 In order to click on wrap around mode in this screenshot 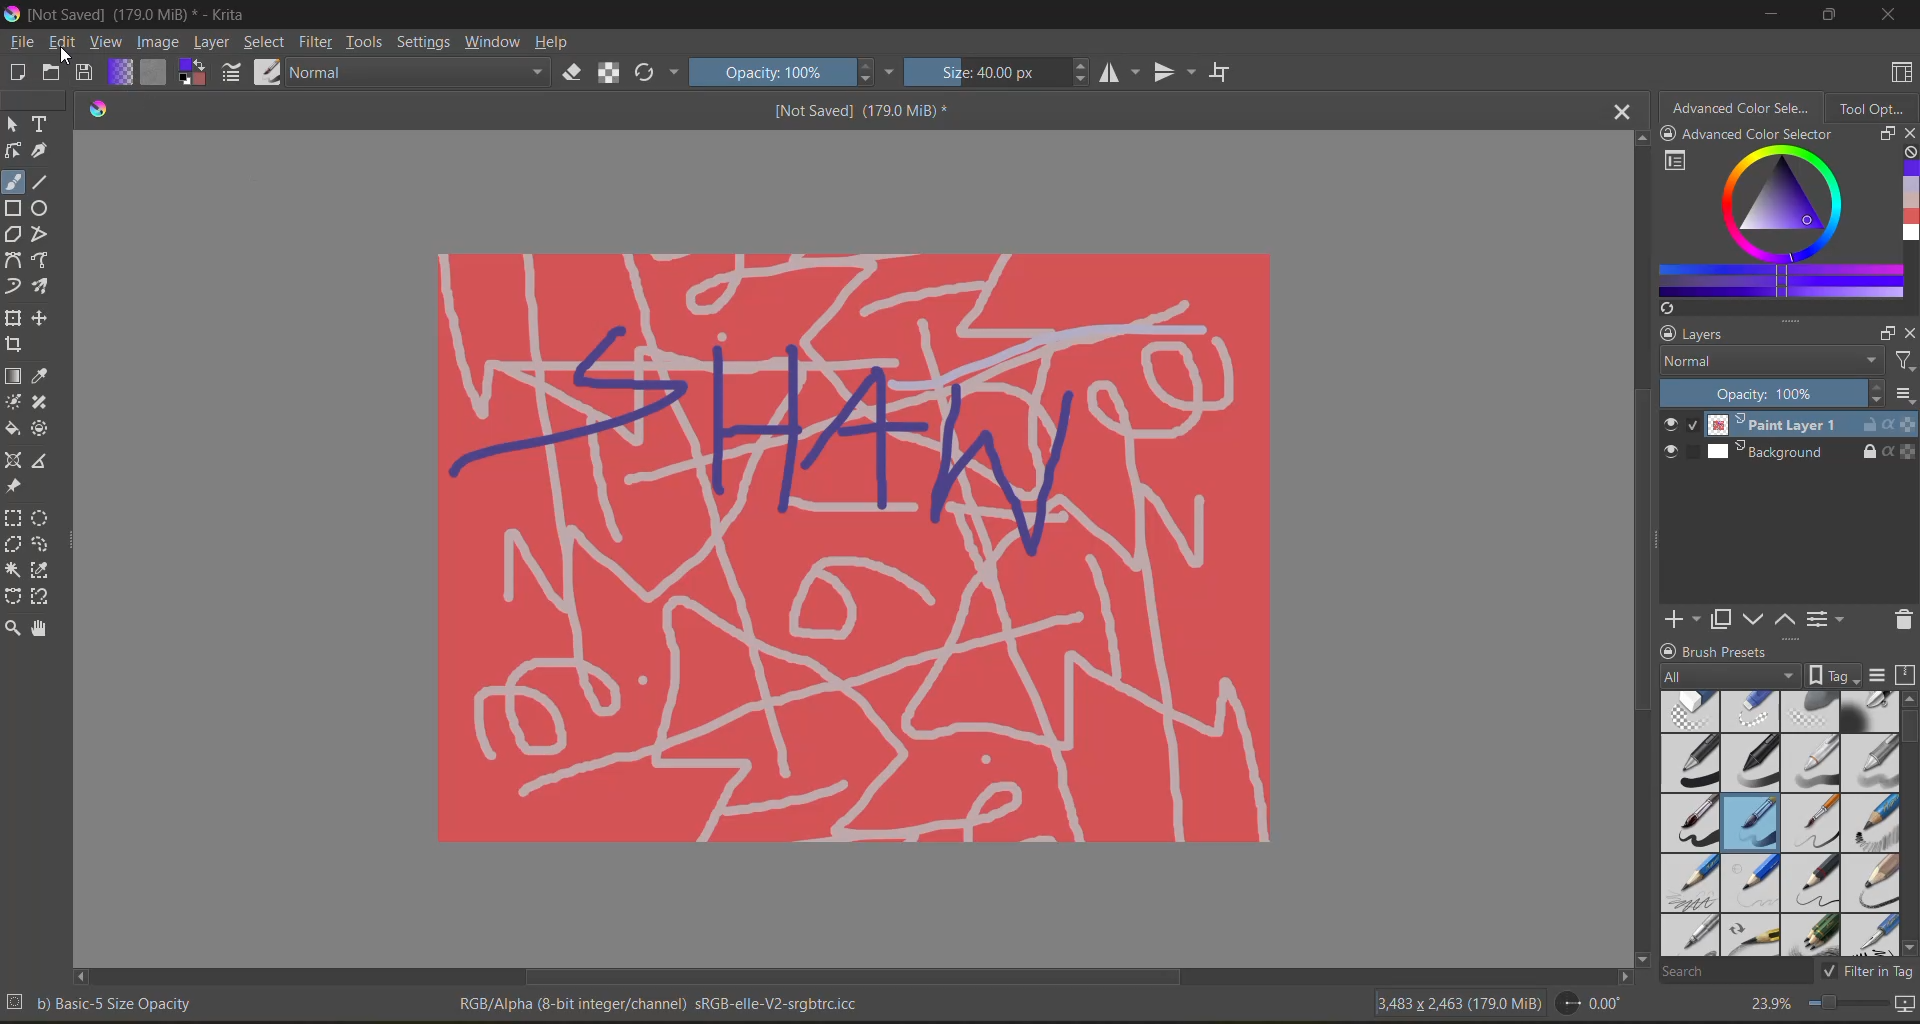, I will do `click(1223, 72)`.